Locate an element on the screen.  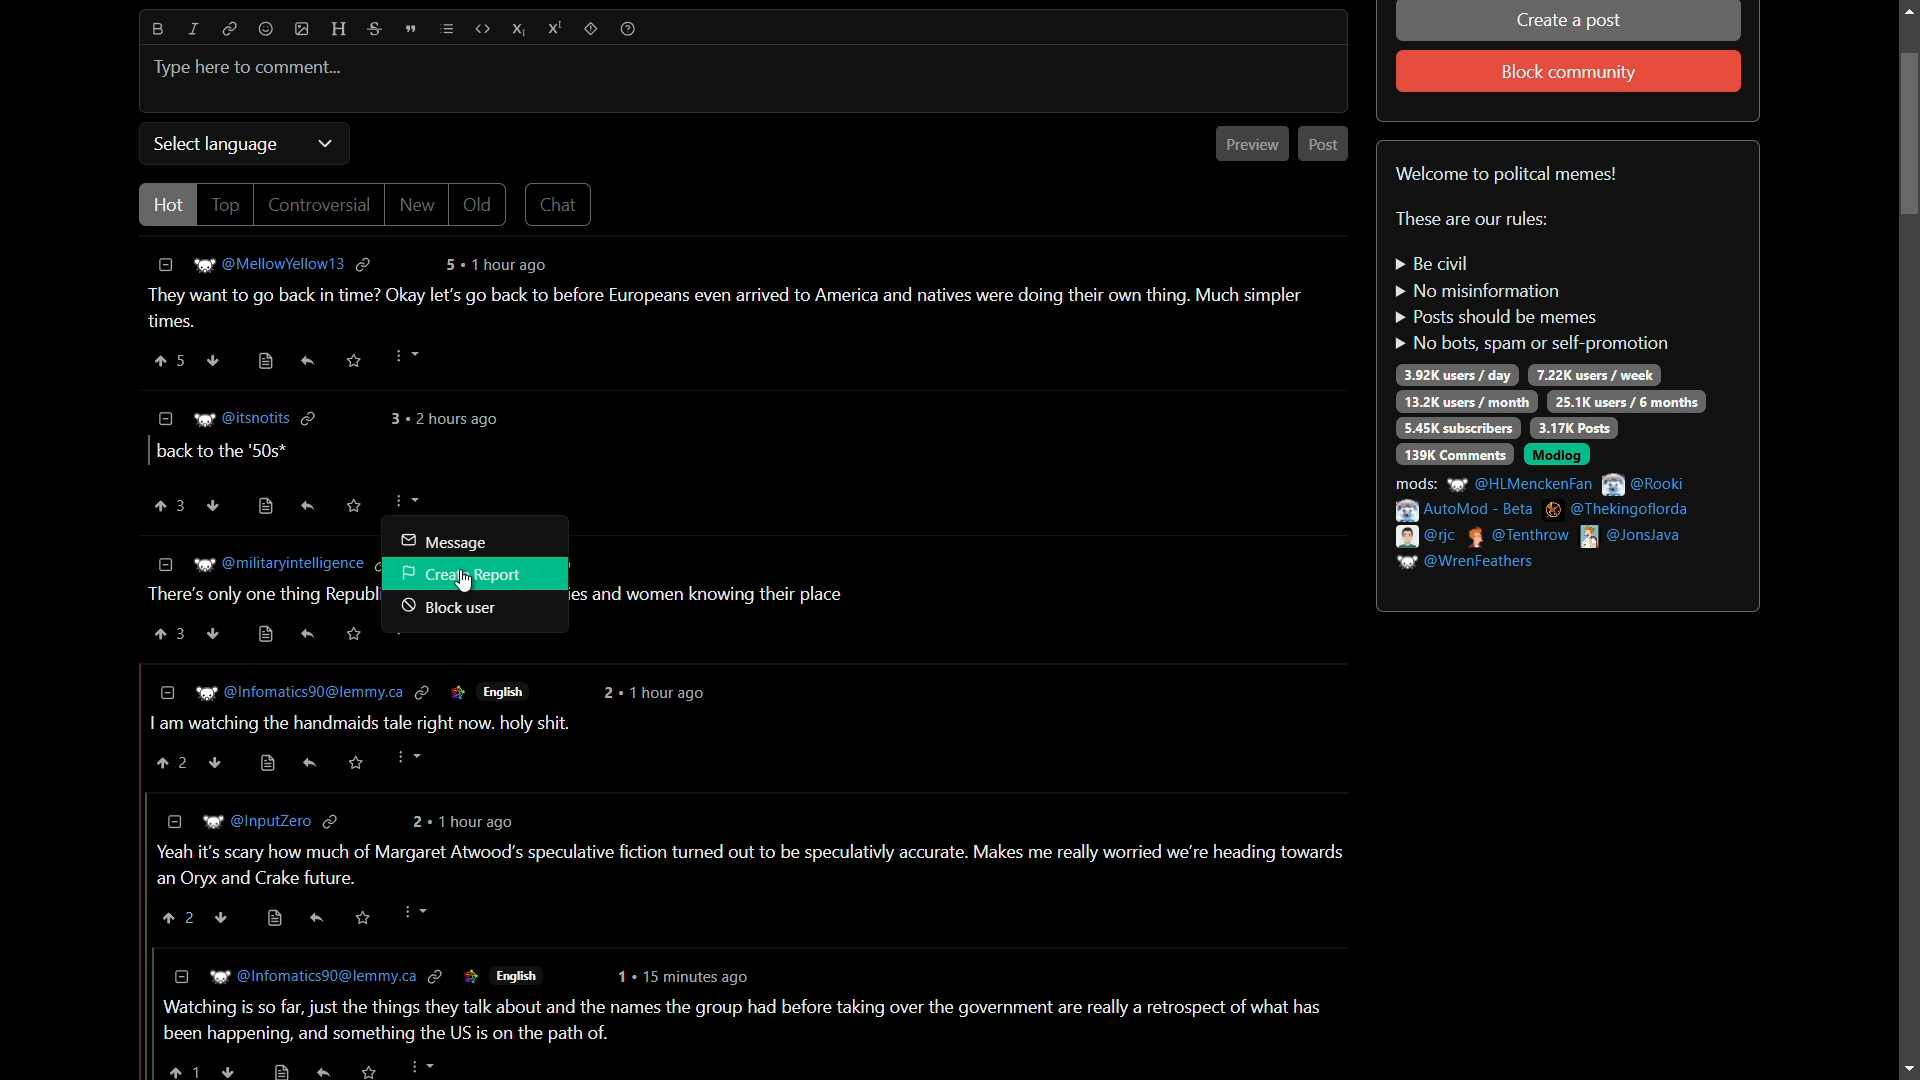
quote is located at coordinates (410, 28).